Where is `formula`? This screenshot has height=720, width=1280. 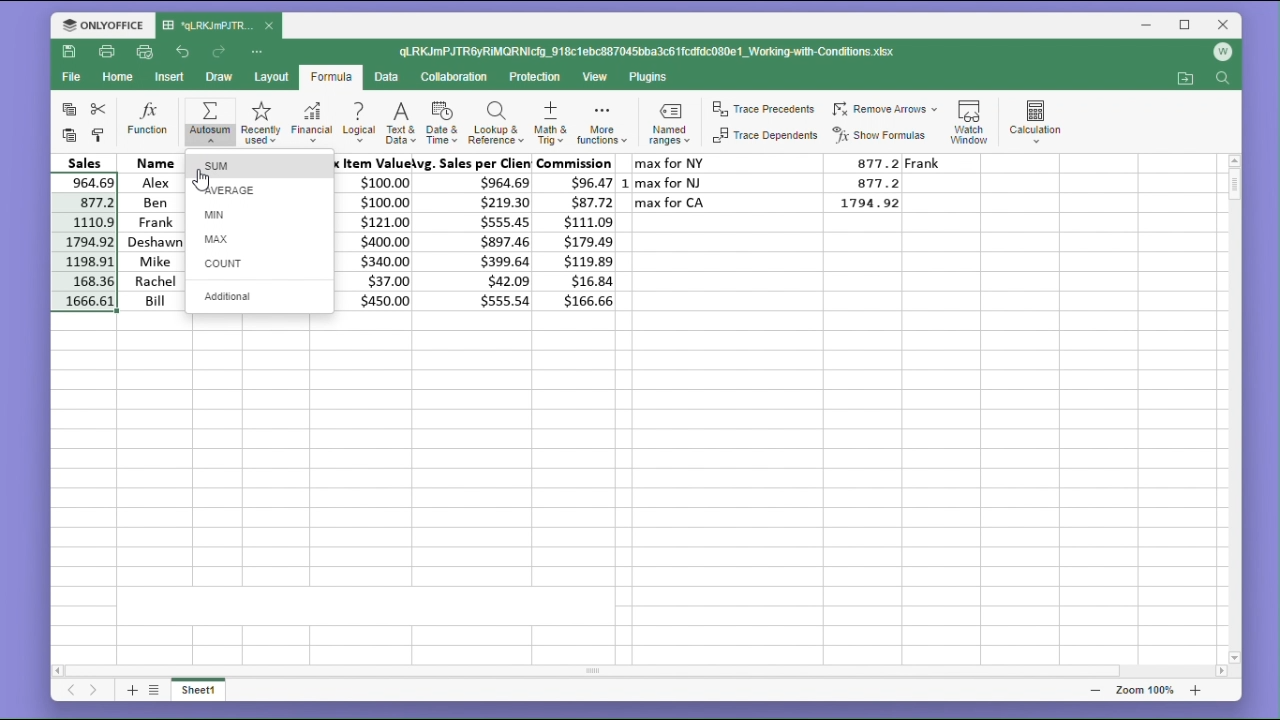
formula is located at coordinates (330, 78).